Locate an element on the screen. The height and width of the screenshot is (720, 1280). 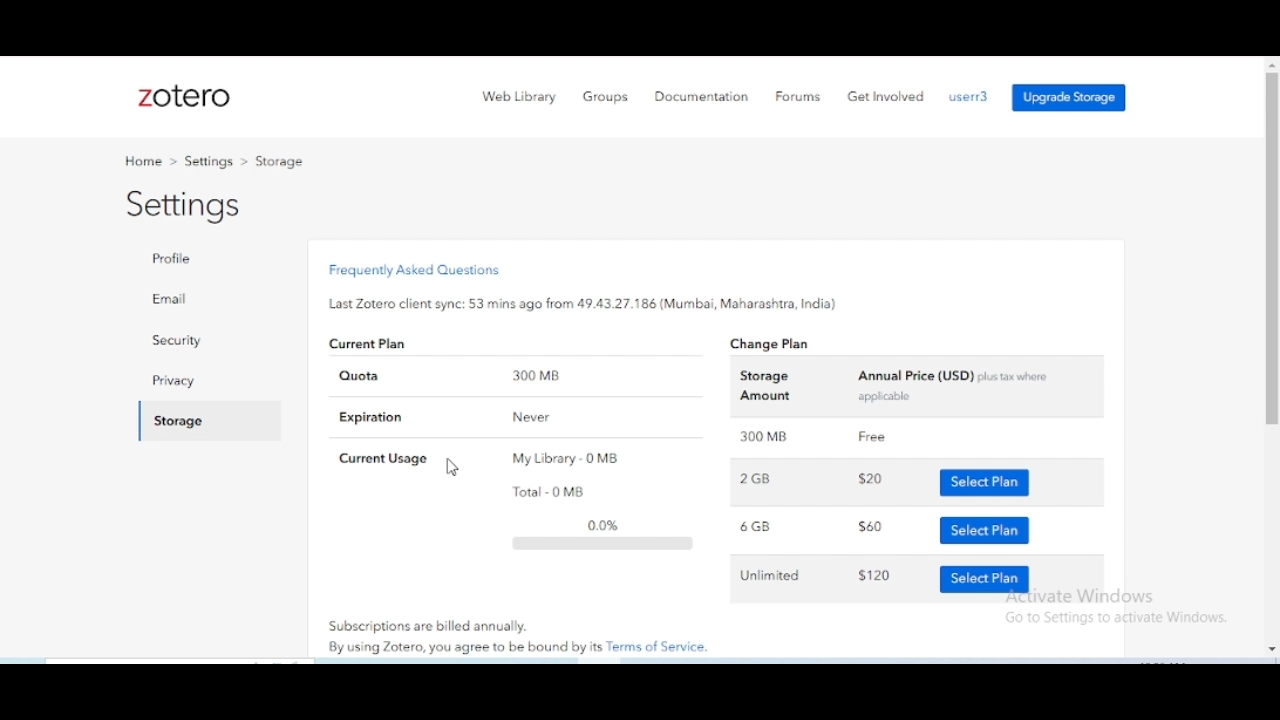
Subscriptions are billed annually. is located at coordinates (432, 625).